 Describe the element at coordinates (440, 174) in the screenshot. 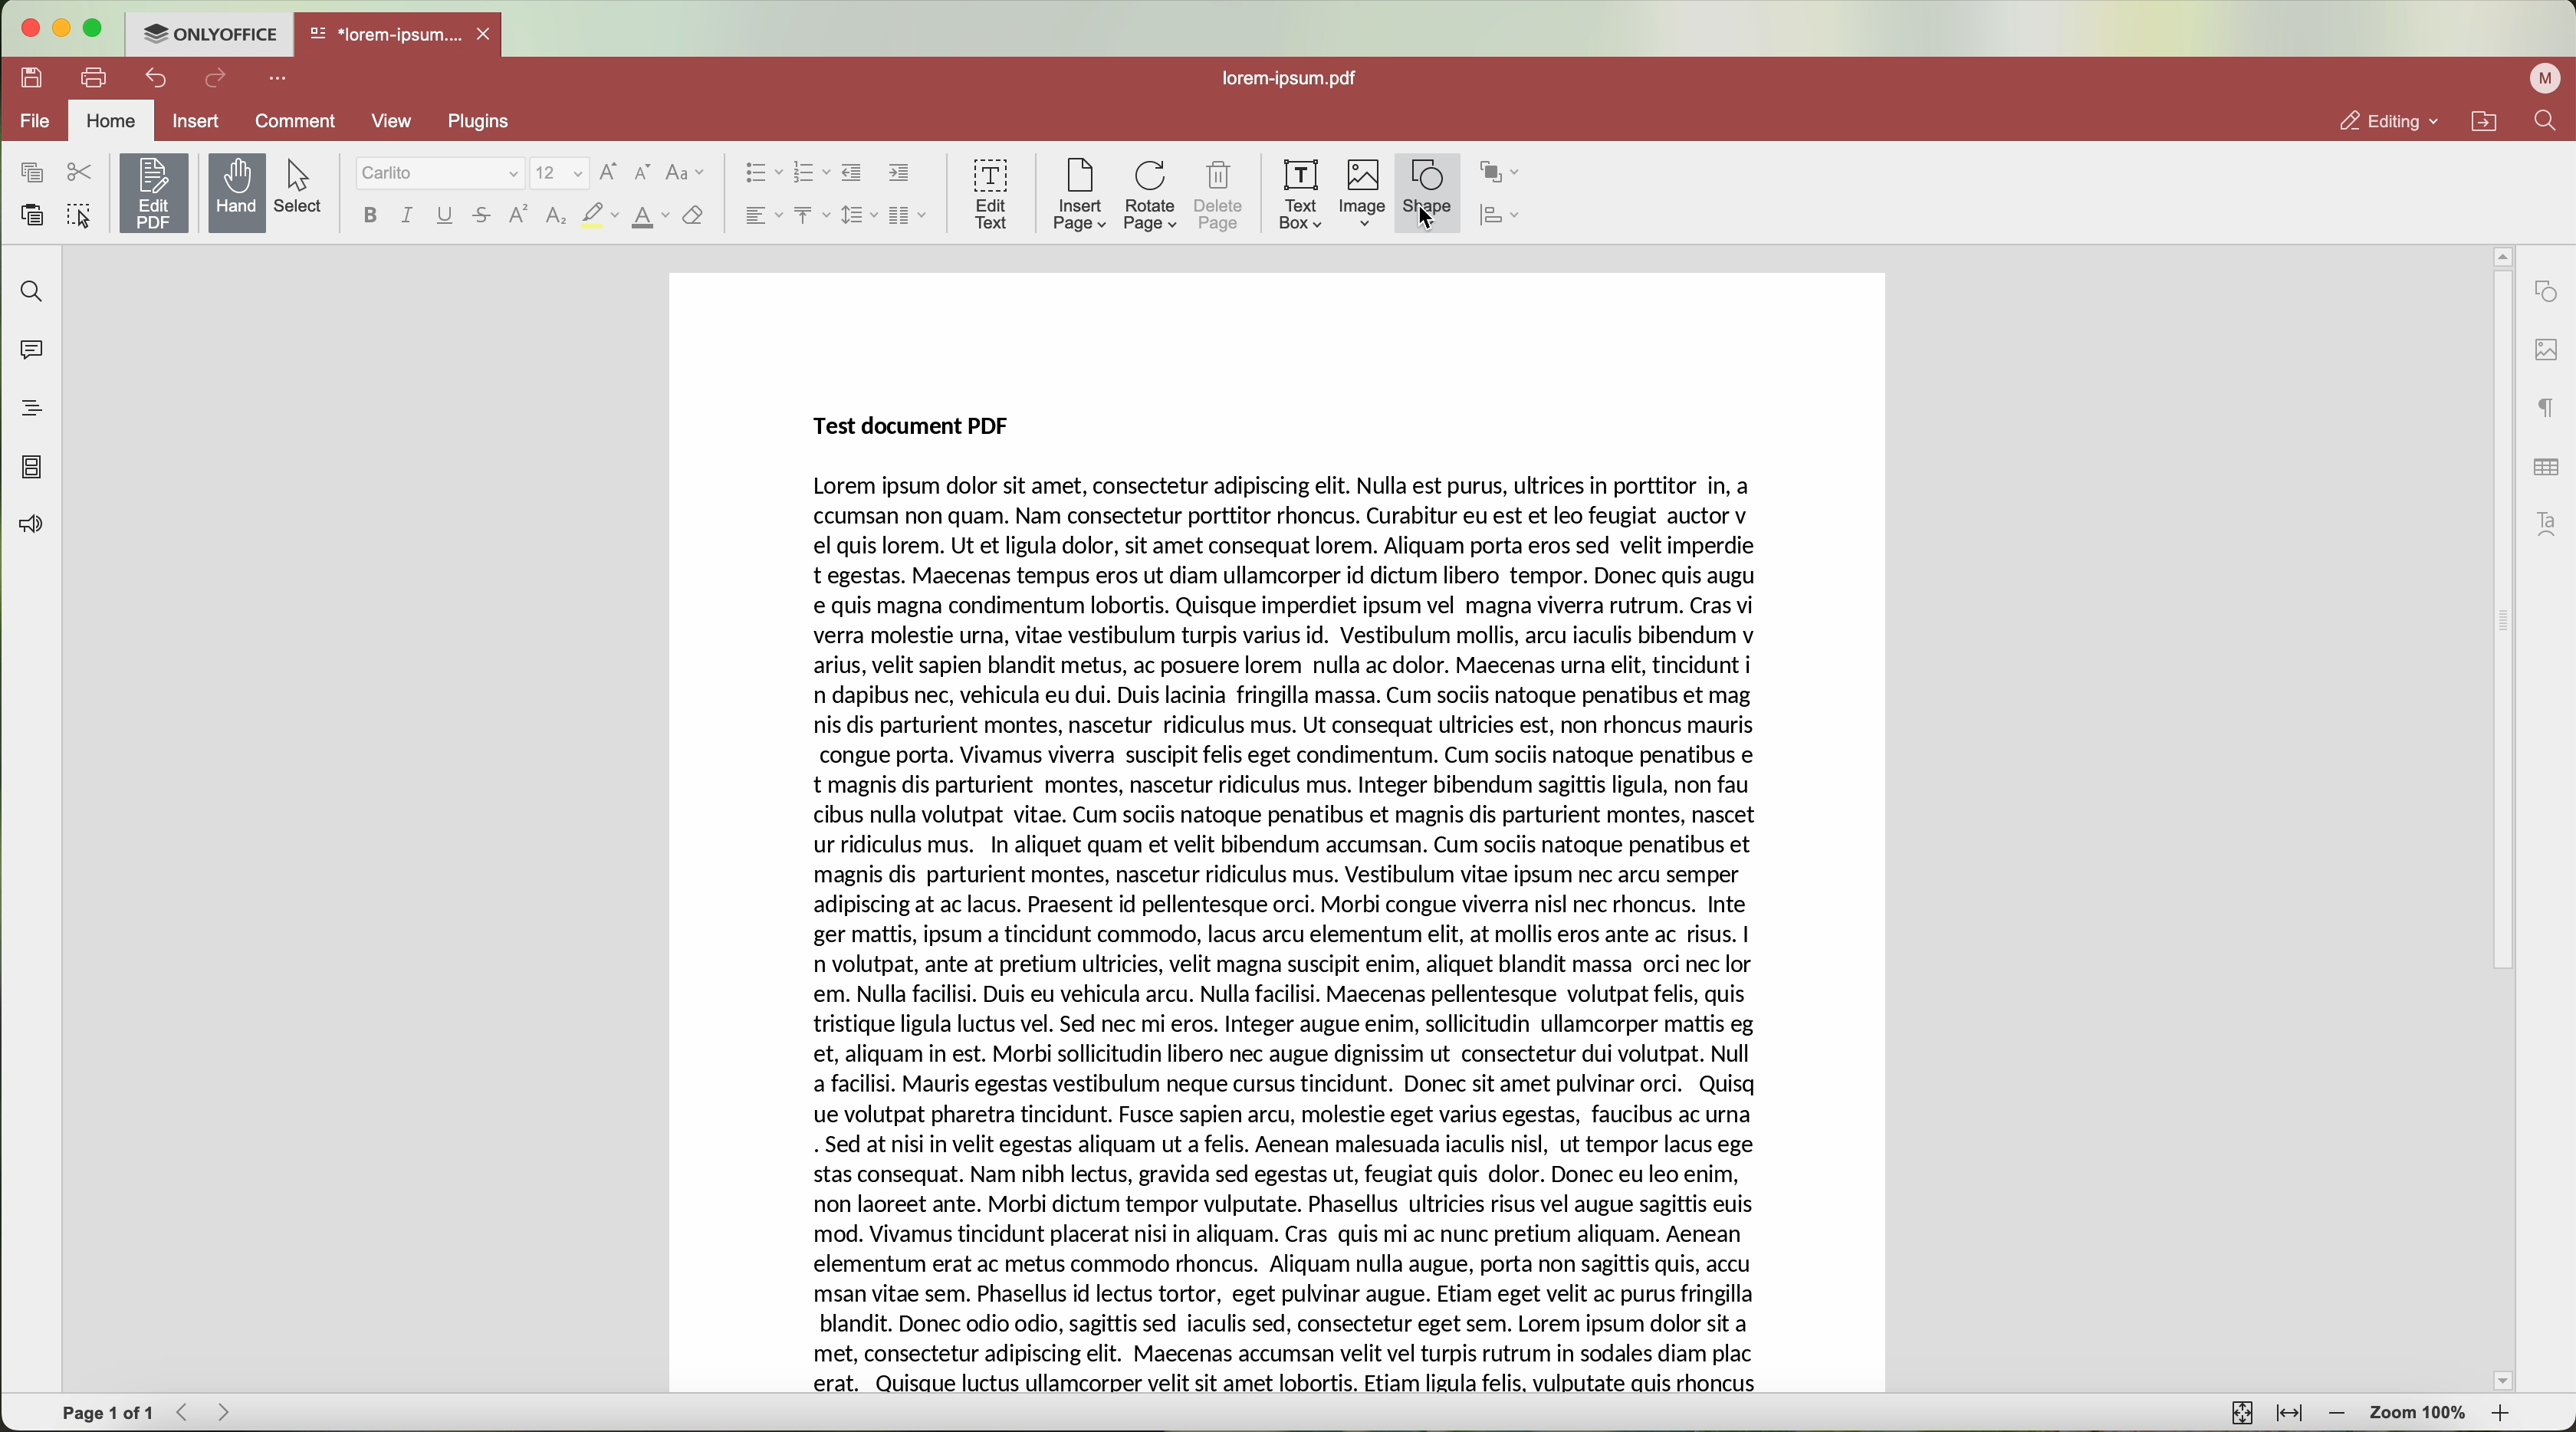

I see `font type` at that location.